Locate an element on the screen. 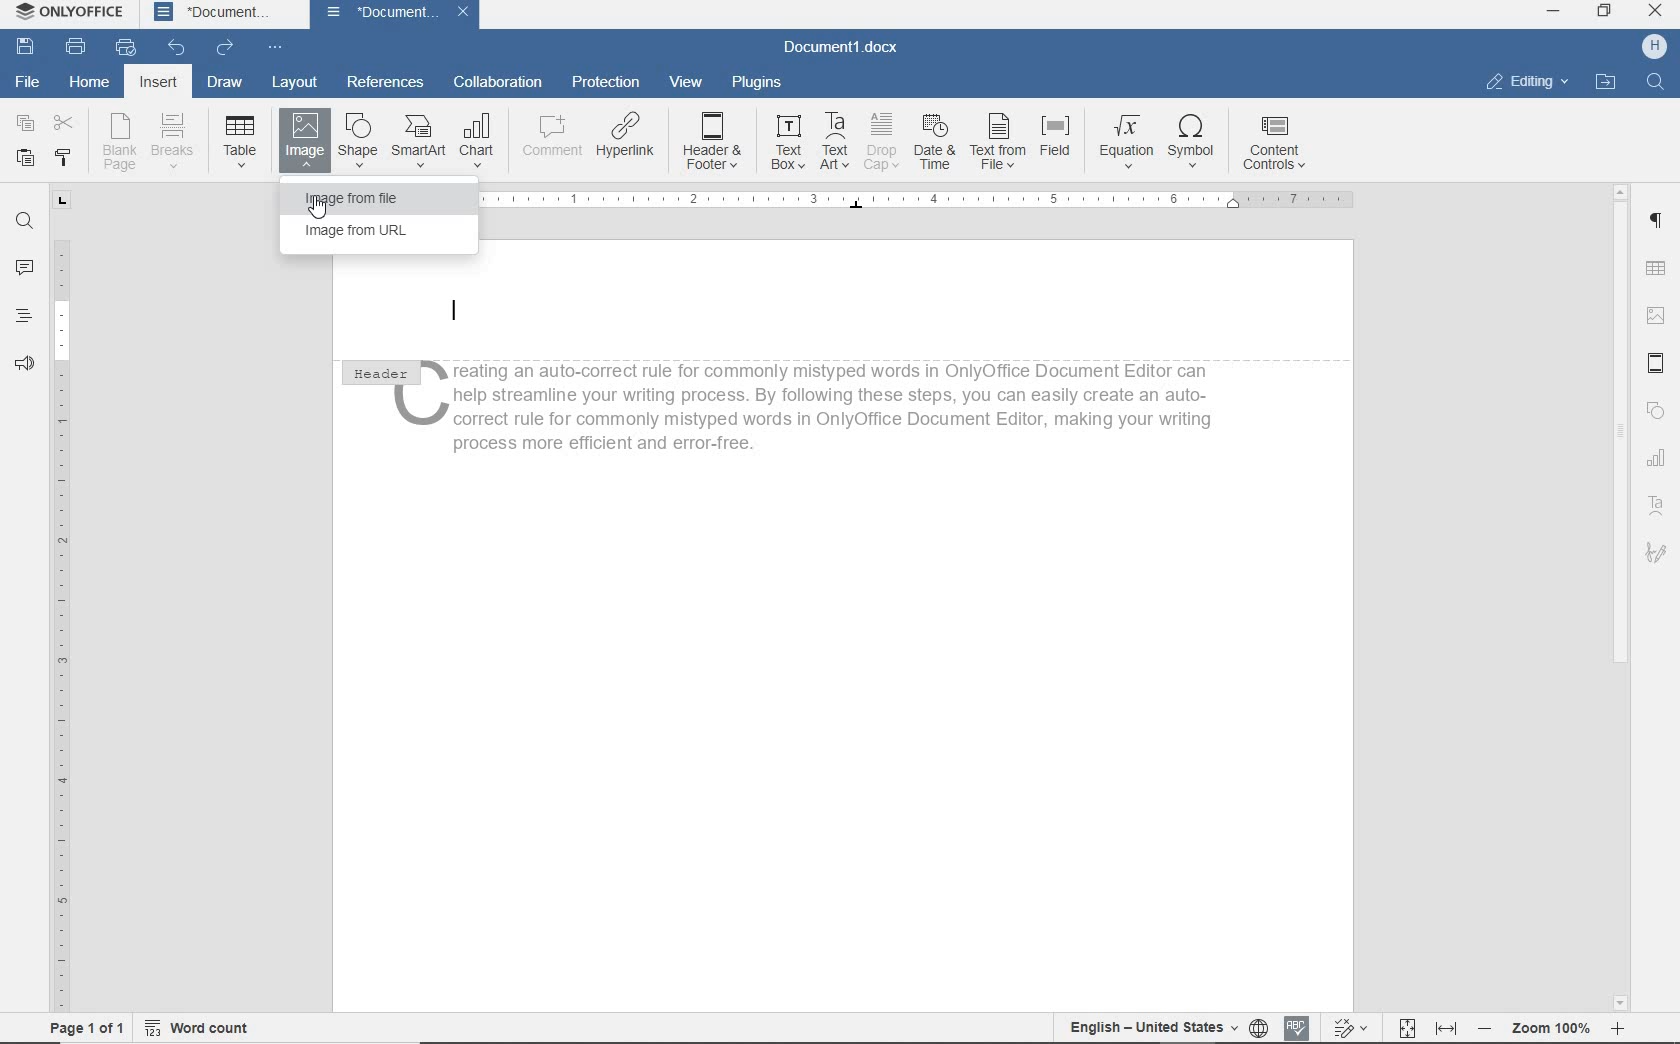  PROTECTION is located at coordinates (606, 81).